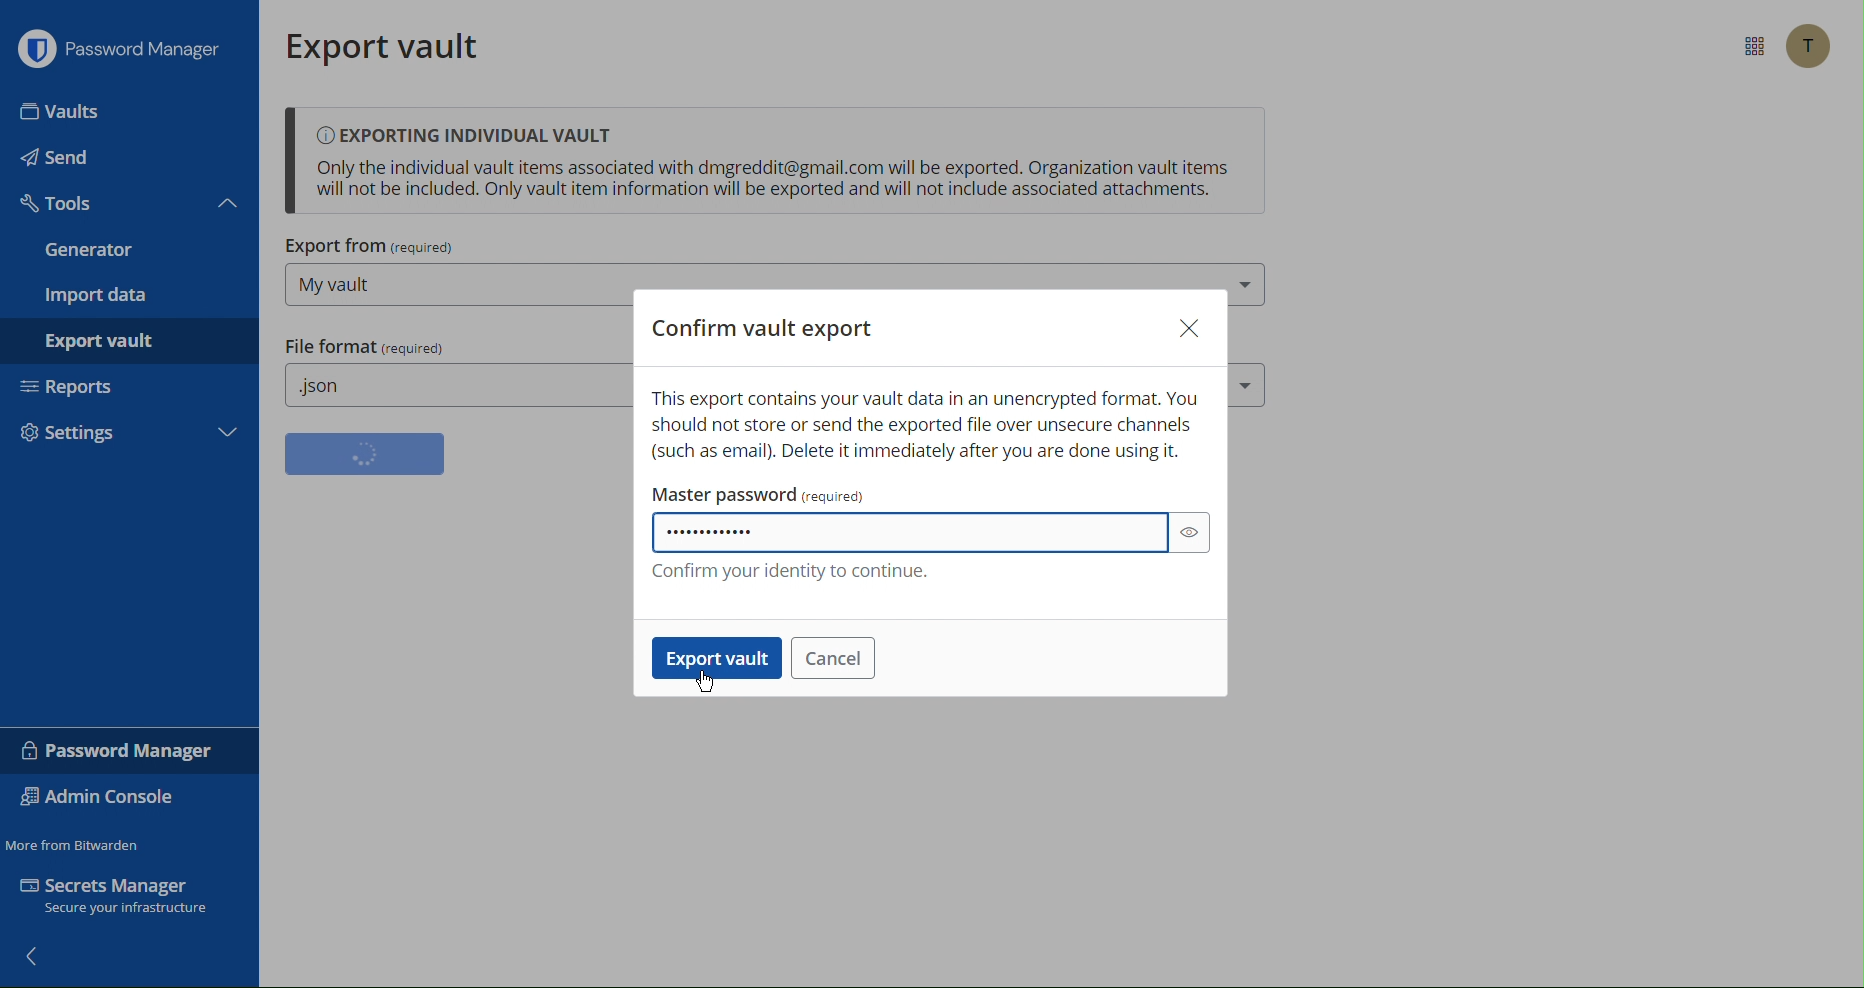 The image size is (1864, 988). What do you see at coordinates (63, 114) in the screenshot?
I see `Vaults` at bounding box center [63, 114].